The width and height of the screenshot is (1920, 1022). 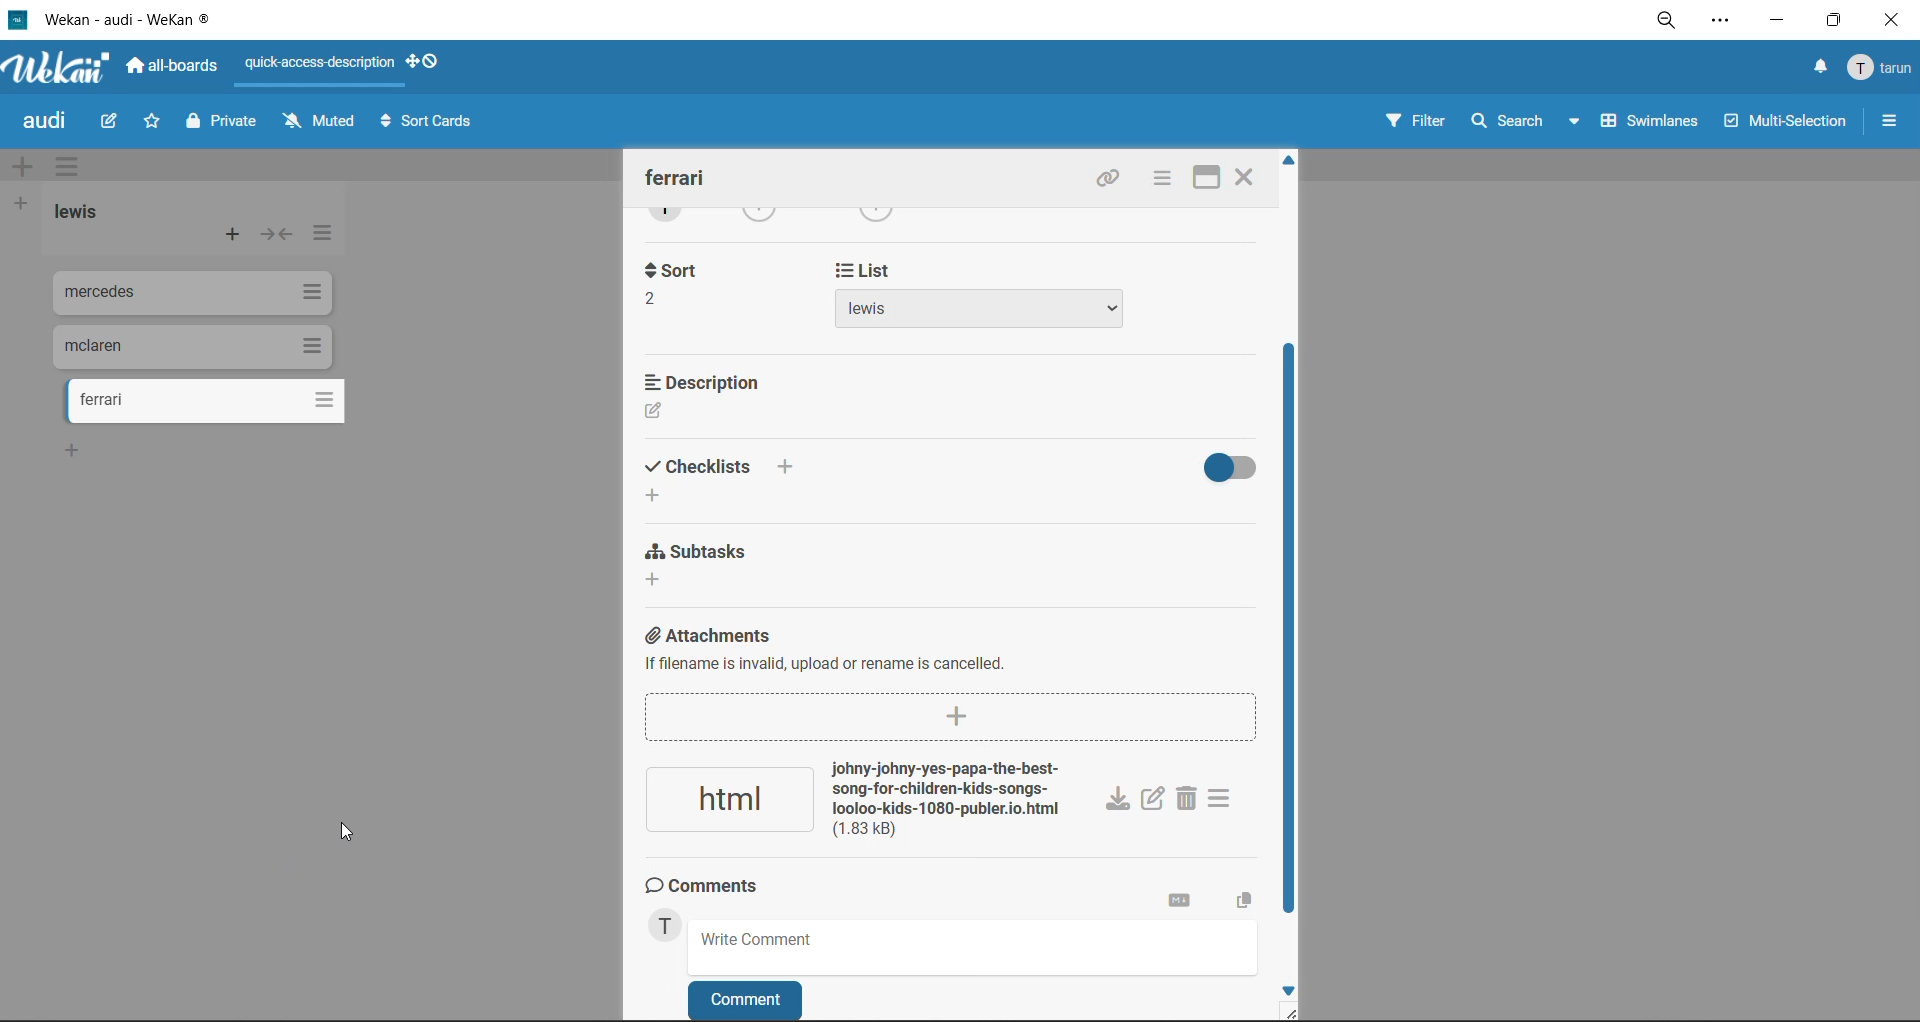 What do you see at coordinates (315, 123) in the screenshot?
I see `muted` at bounding box center [315, 123].